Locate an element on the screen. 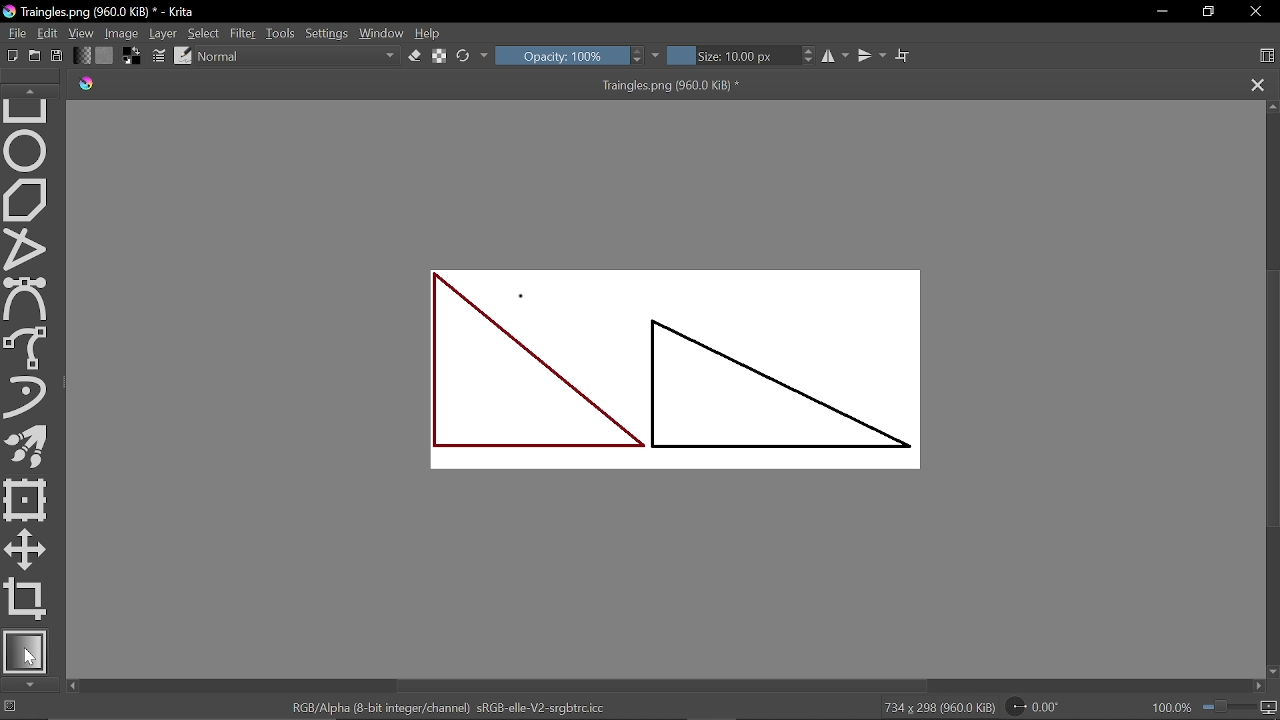  734 x 298 (960.0 KiB) is located at coordinates (938, 708).